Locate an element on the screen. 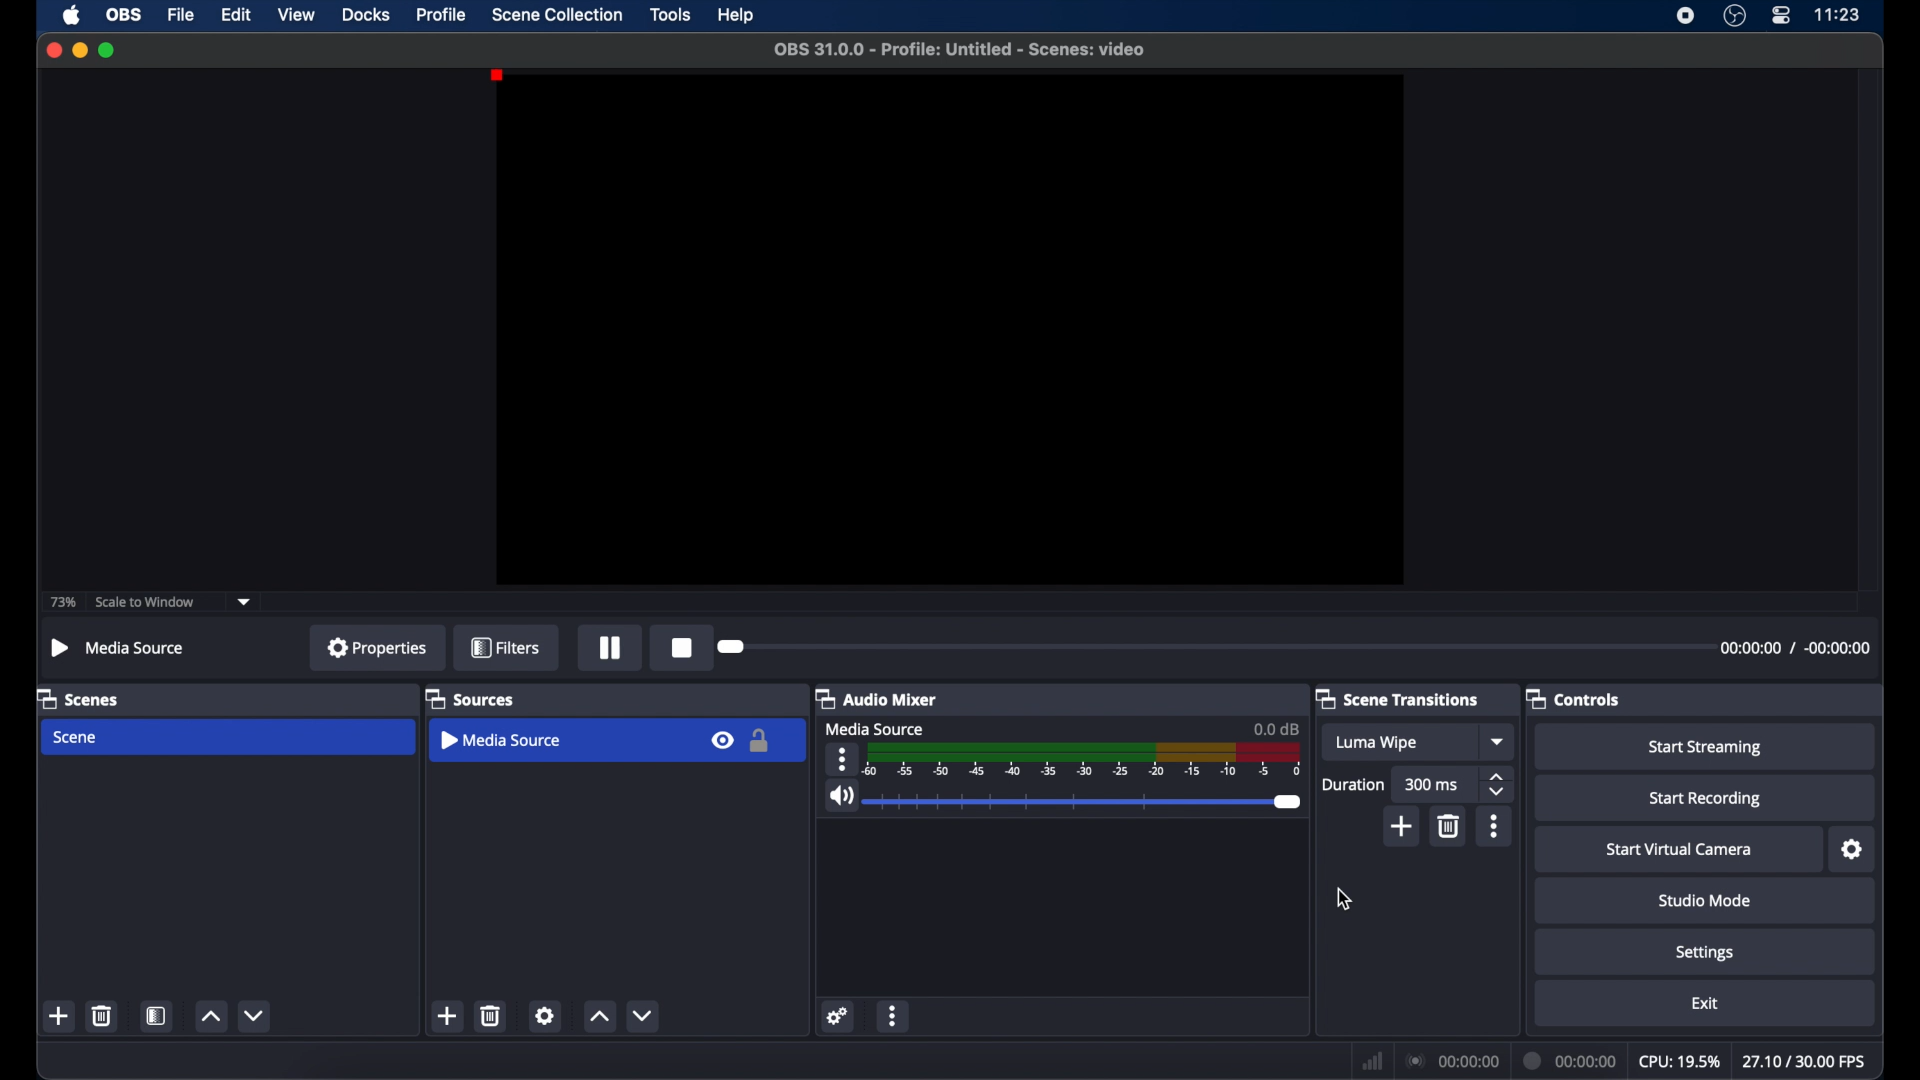 This screenshot has height=1080, width=1920. help is located at coordinates (738, 16).